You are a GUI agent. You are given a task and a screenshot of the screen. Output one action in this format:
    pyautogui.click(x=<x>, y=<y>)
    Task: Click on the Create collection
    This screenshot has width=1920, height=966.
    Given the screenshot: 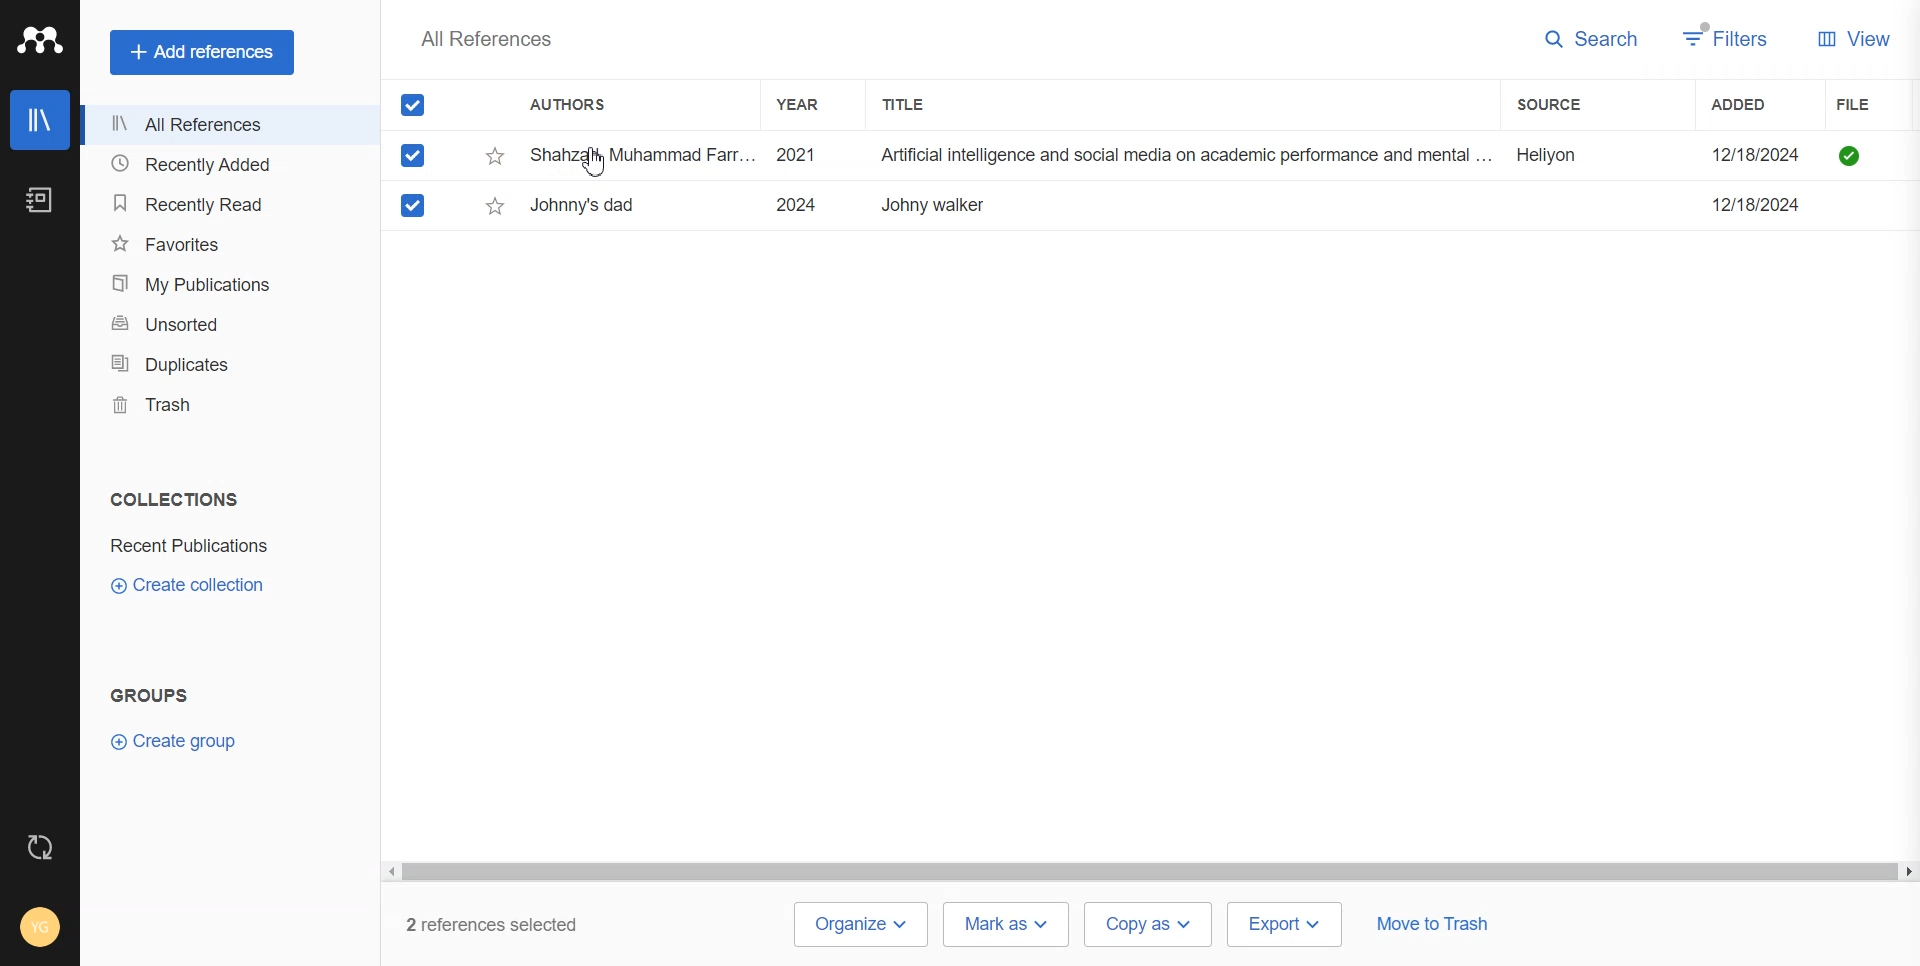 What is the action you would take?
    pyautogui.click(x=189, y=584)
    